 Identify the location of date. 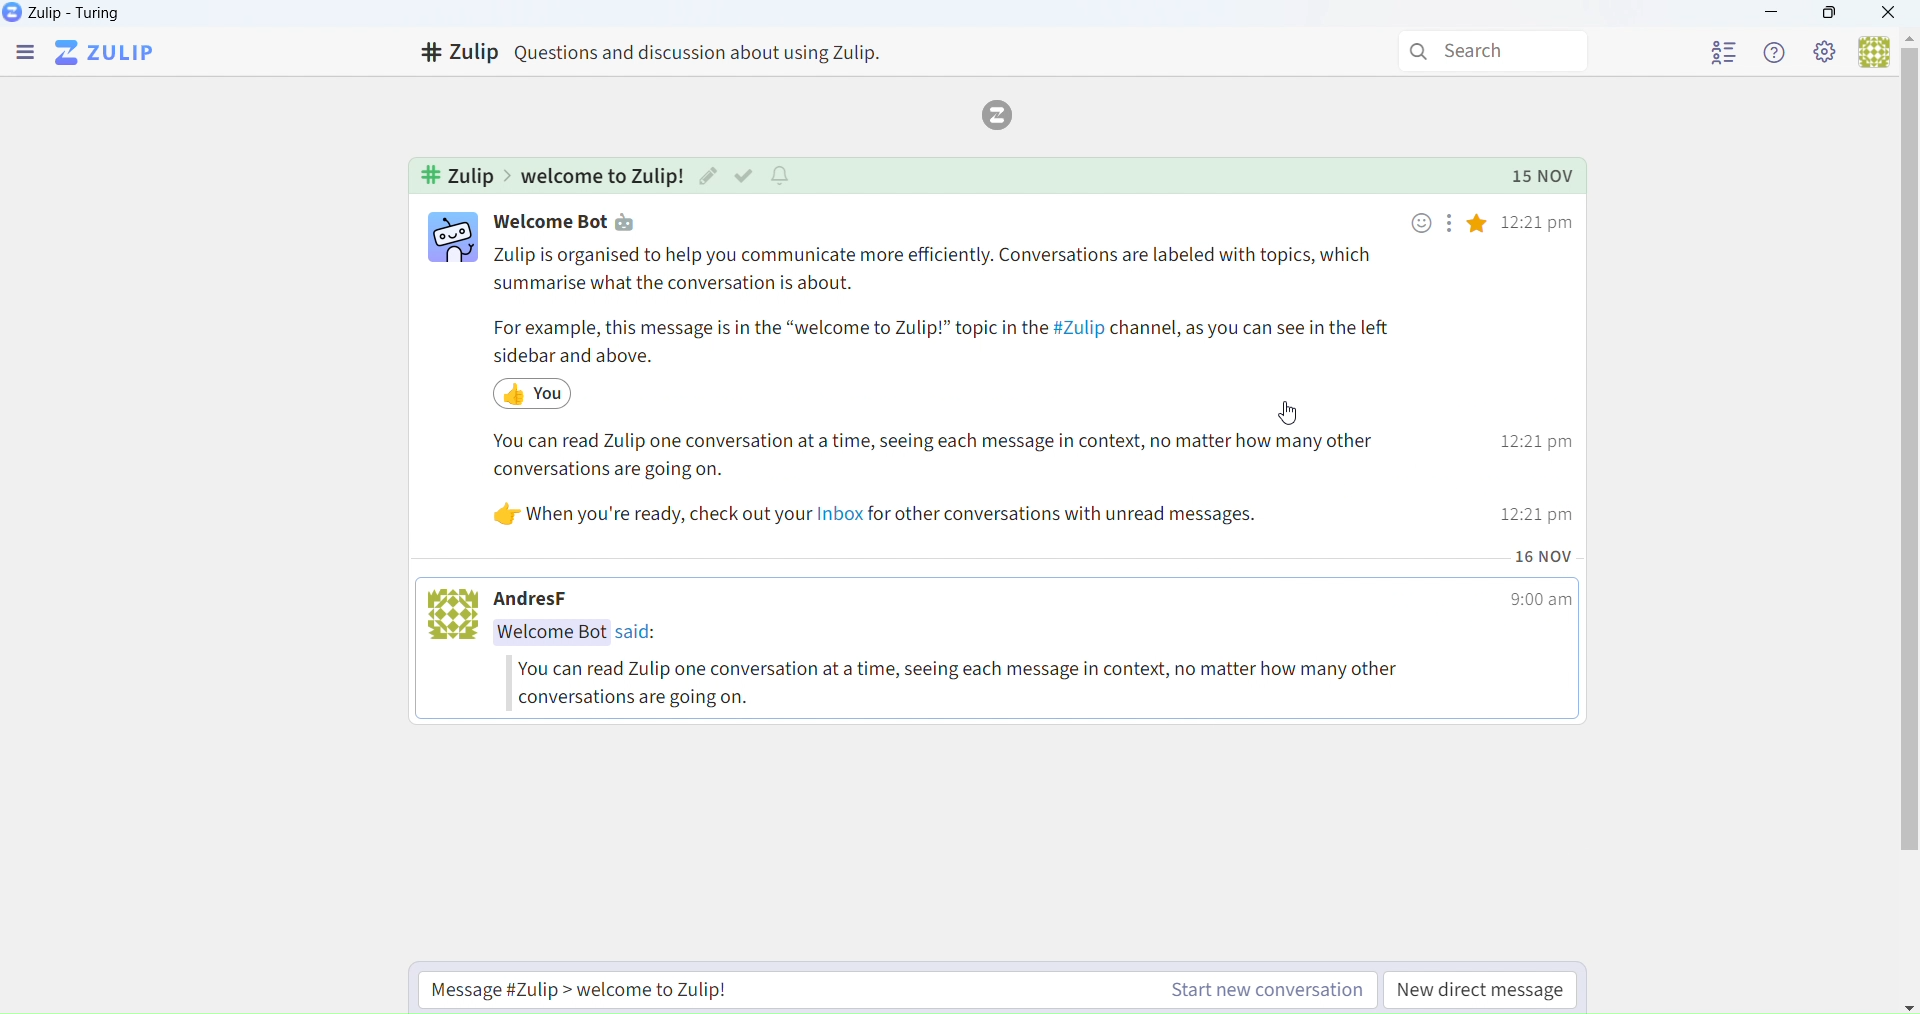
(1546, 556).